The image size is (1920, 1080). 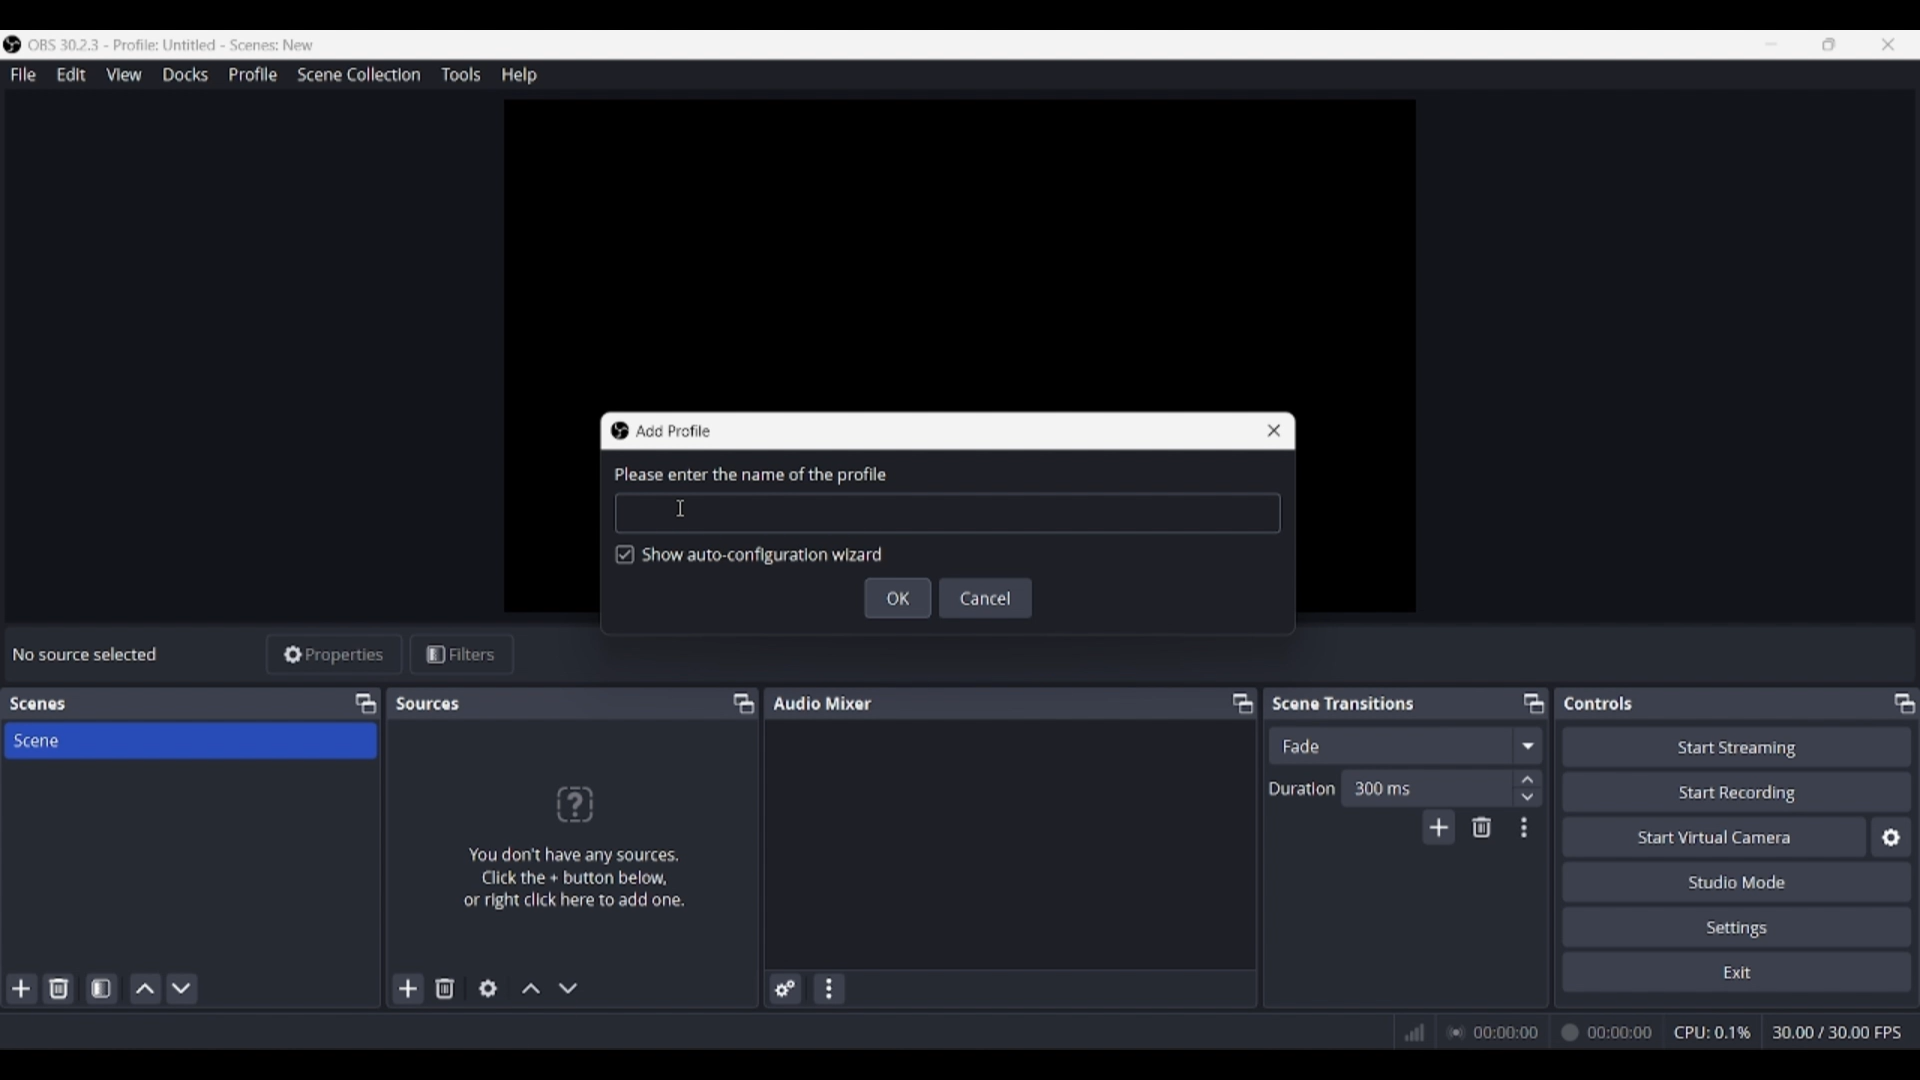 I want to click on Transition properties, so click(x=1524, y=828).